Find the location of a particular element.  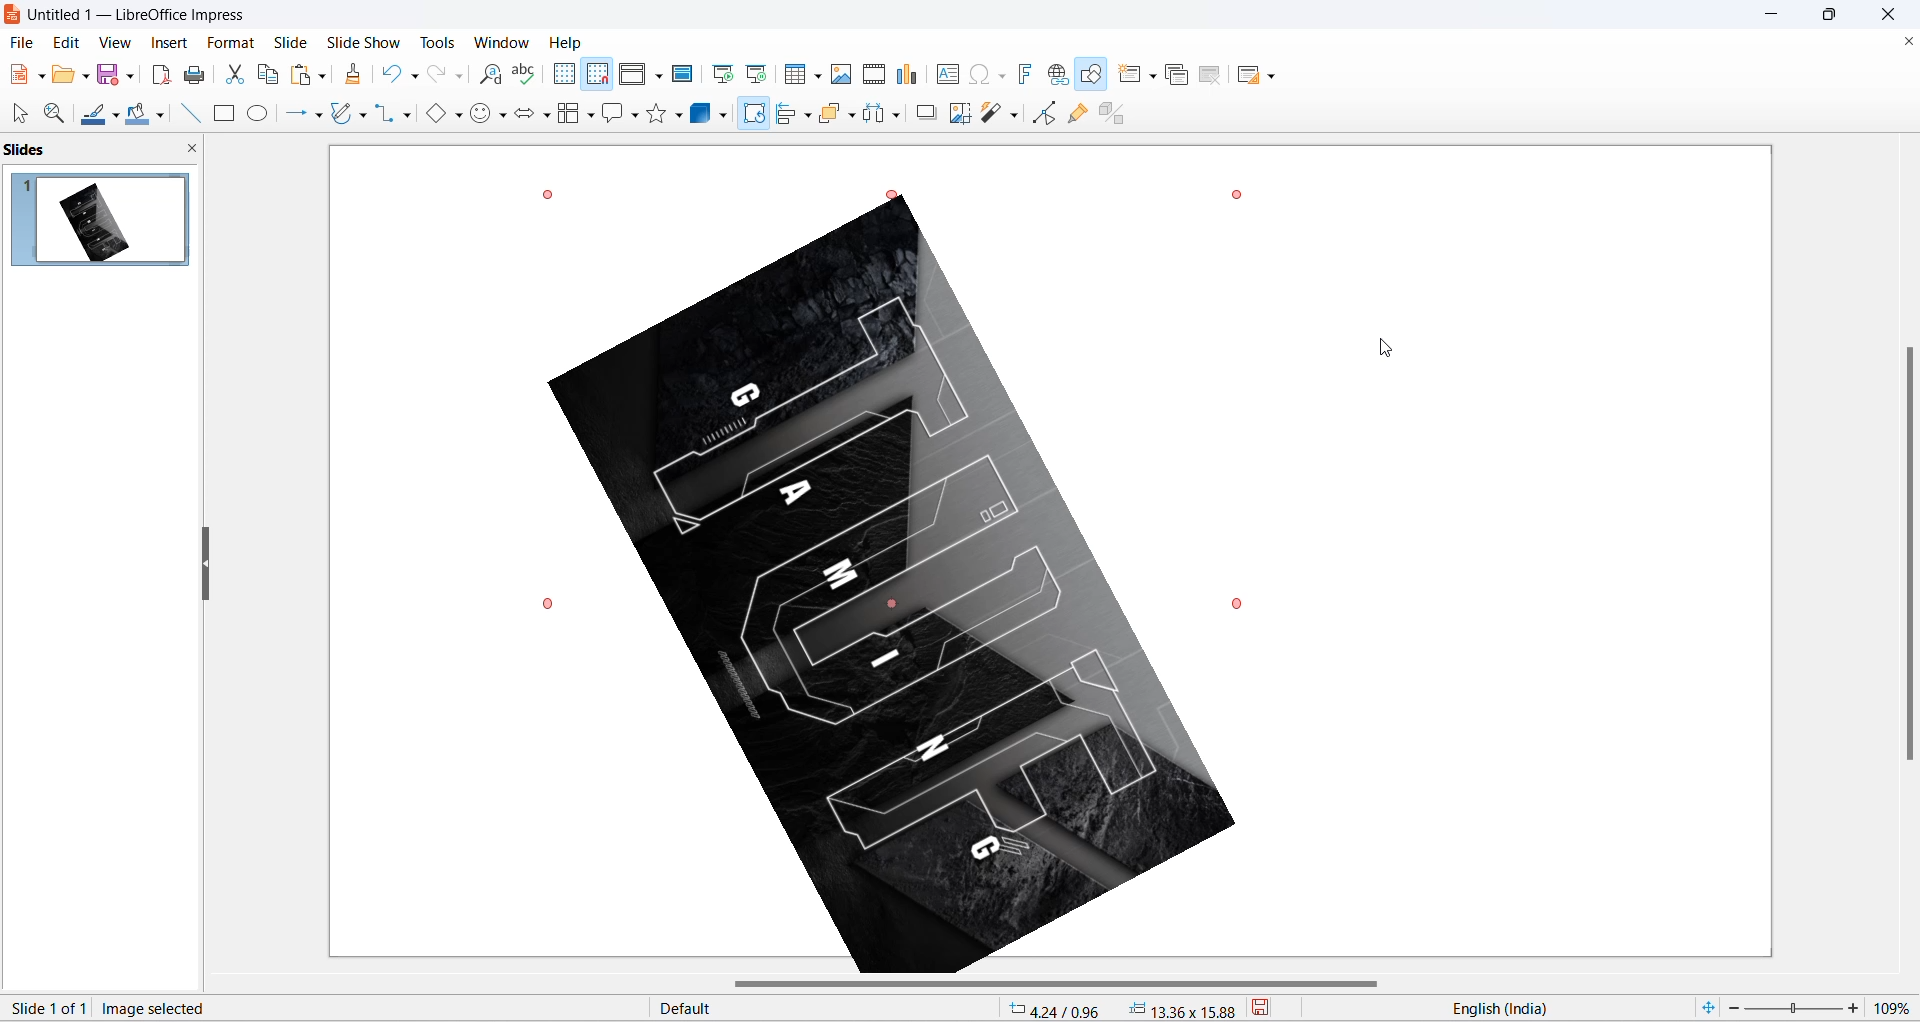

filter options is located at coordinates (1013, 114).